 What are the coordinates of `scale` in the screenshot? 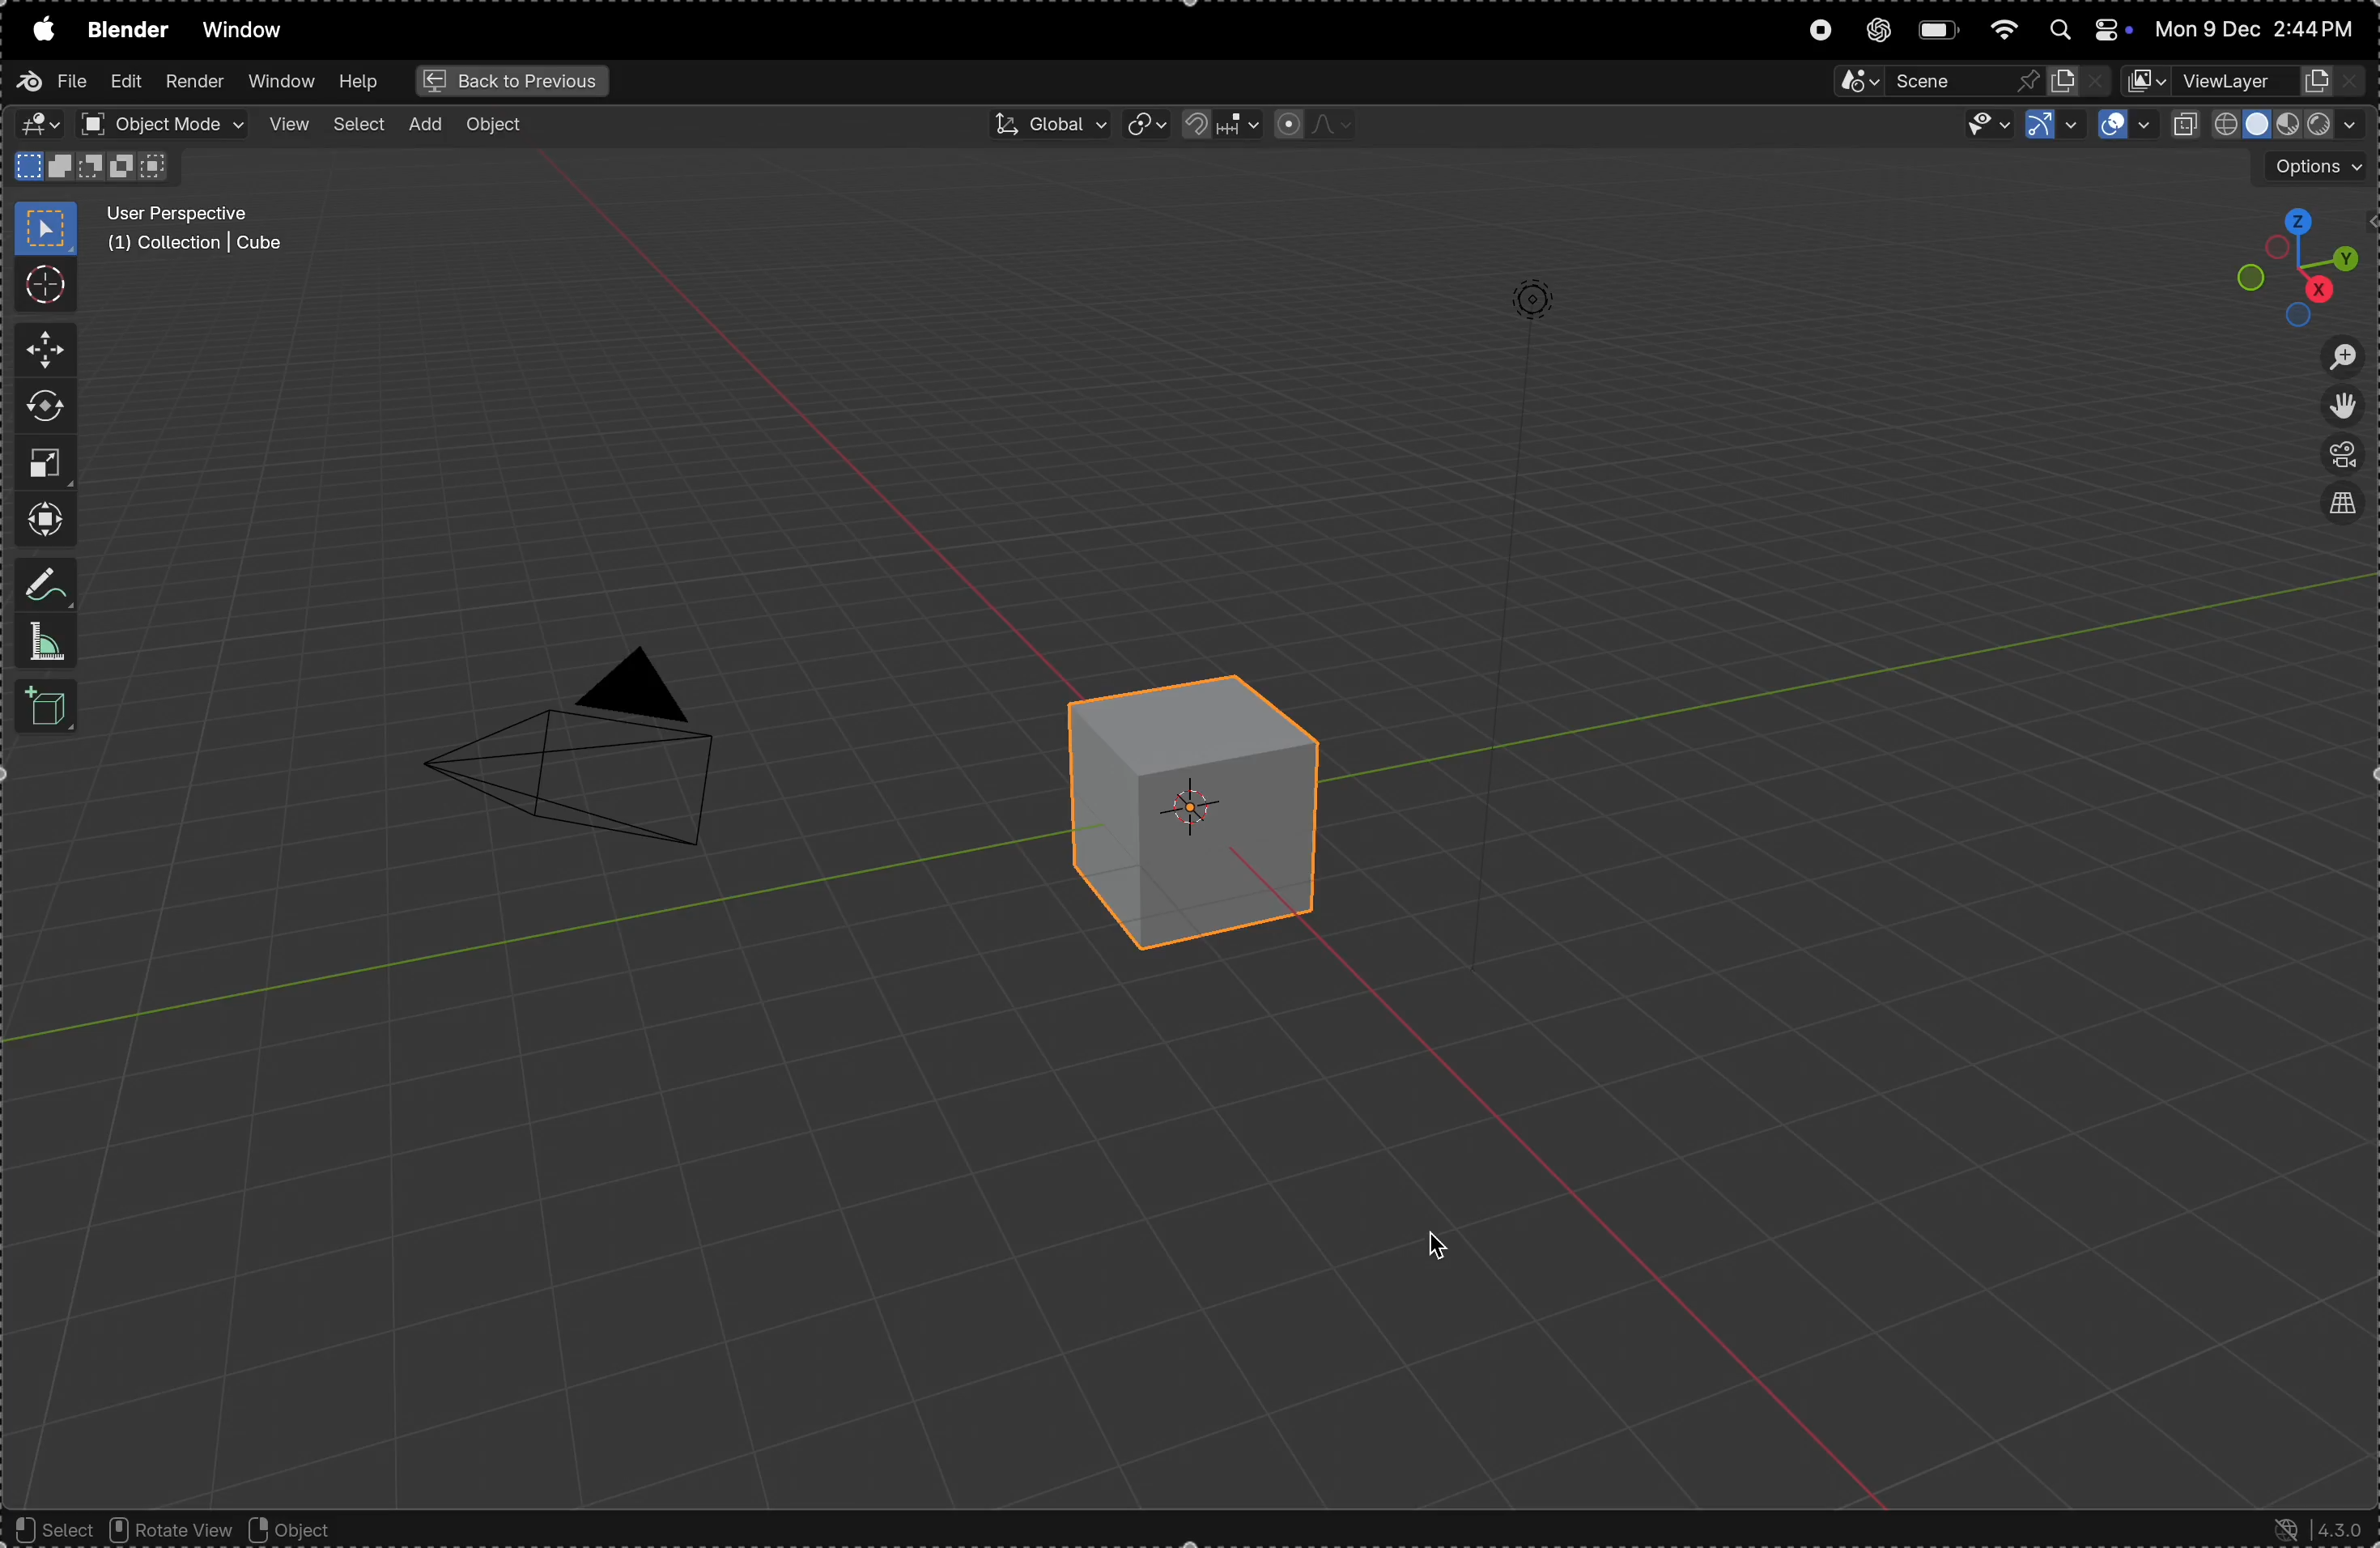 It's located at (50, 463).